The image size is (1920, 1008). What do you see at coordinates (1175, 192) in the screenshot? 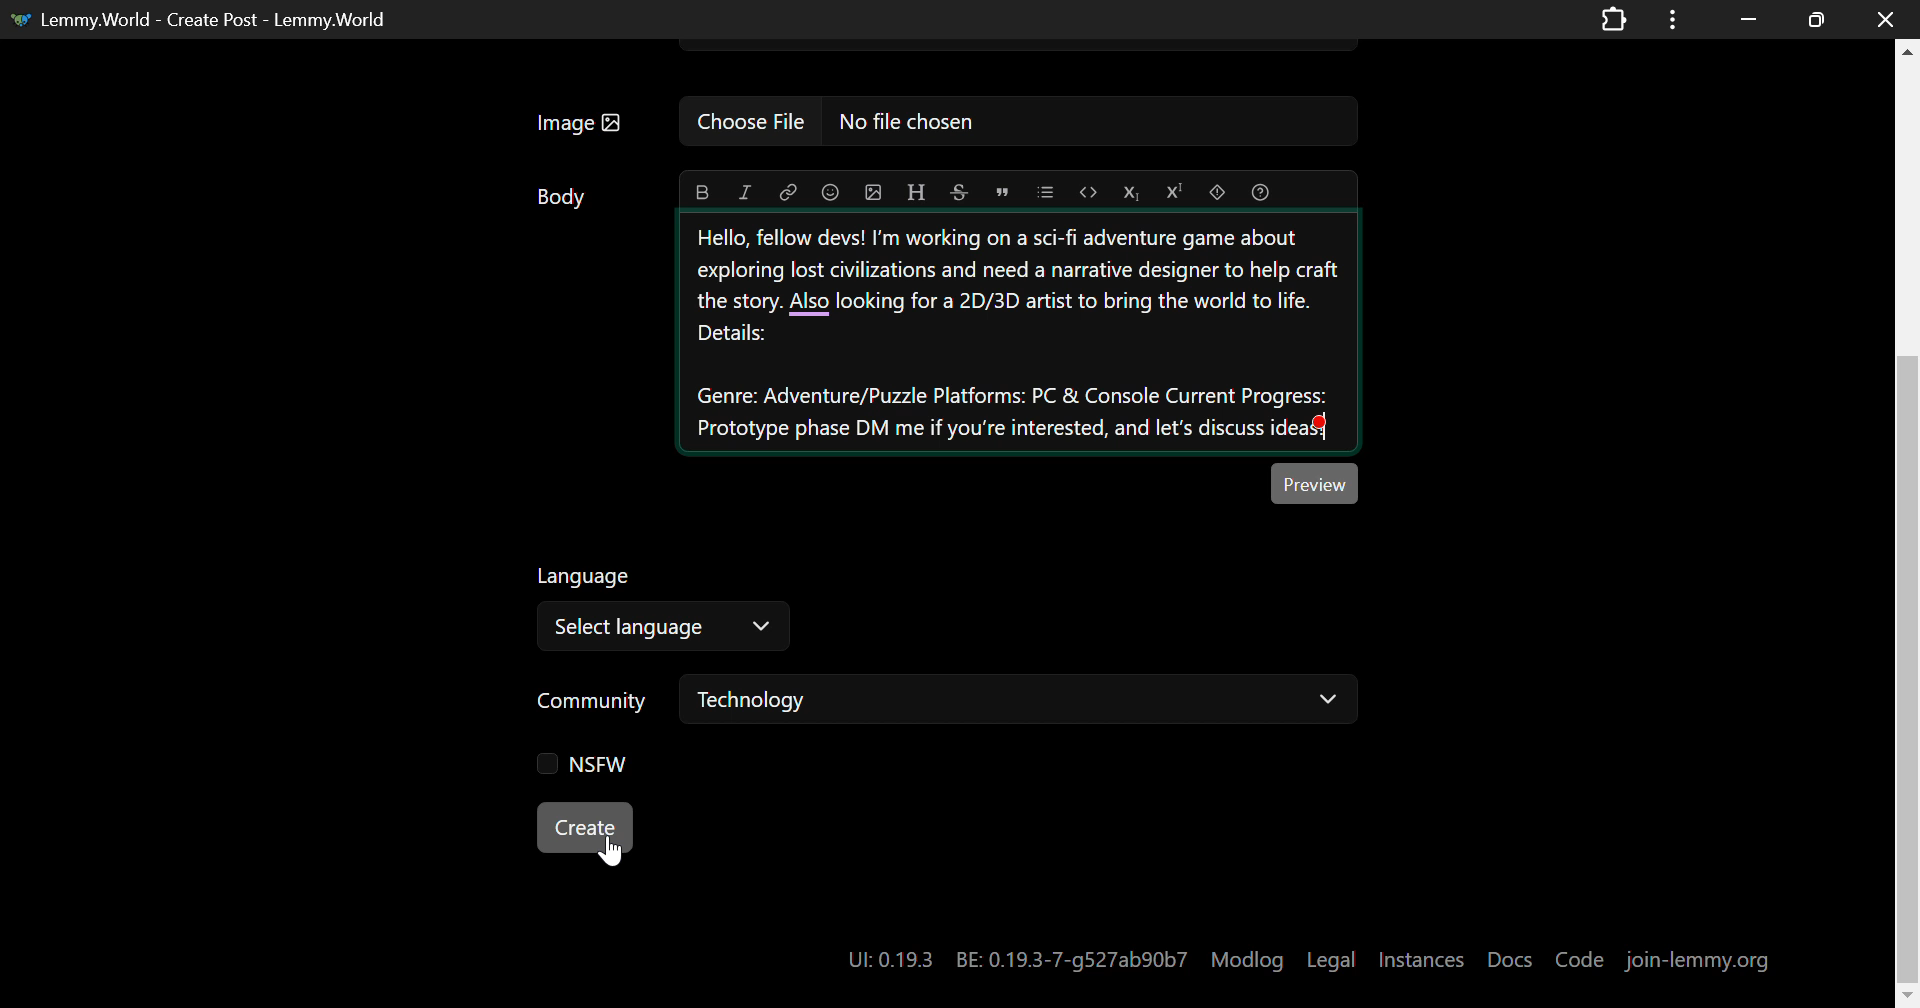
I see `superscript` at bounding box center [1175, 192].